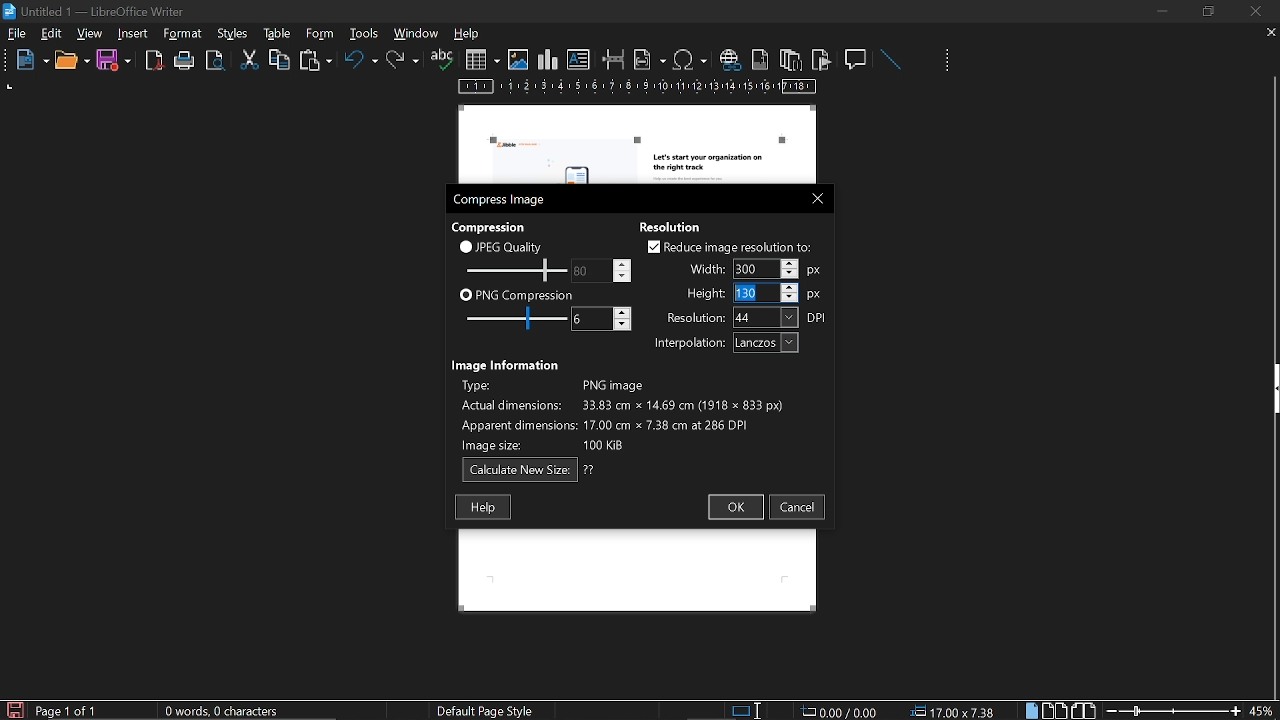 This screenshot has width=1280, height=720. I want to click on interpolation, so click(722, 343).